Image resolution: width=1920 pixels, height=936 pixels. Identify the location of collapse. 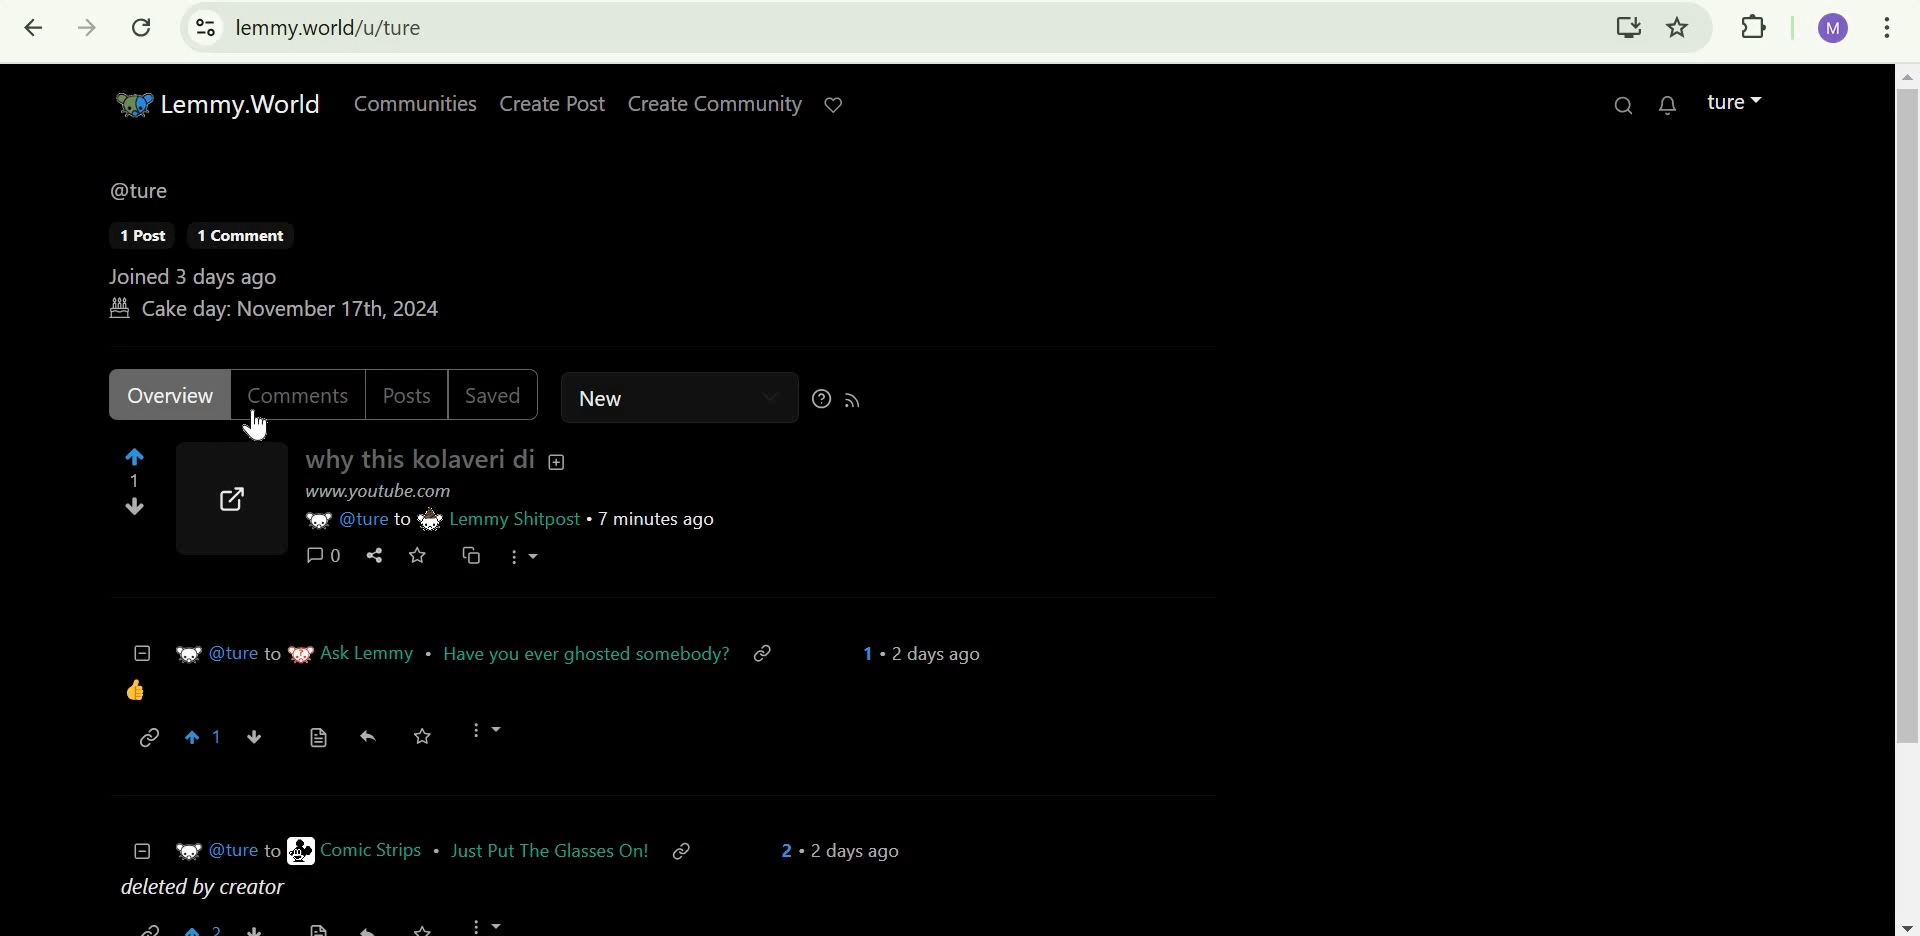
(561, 459).